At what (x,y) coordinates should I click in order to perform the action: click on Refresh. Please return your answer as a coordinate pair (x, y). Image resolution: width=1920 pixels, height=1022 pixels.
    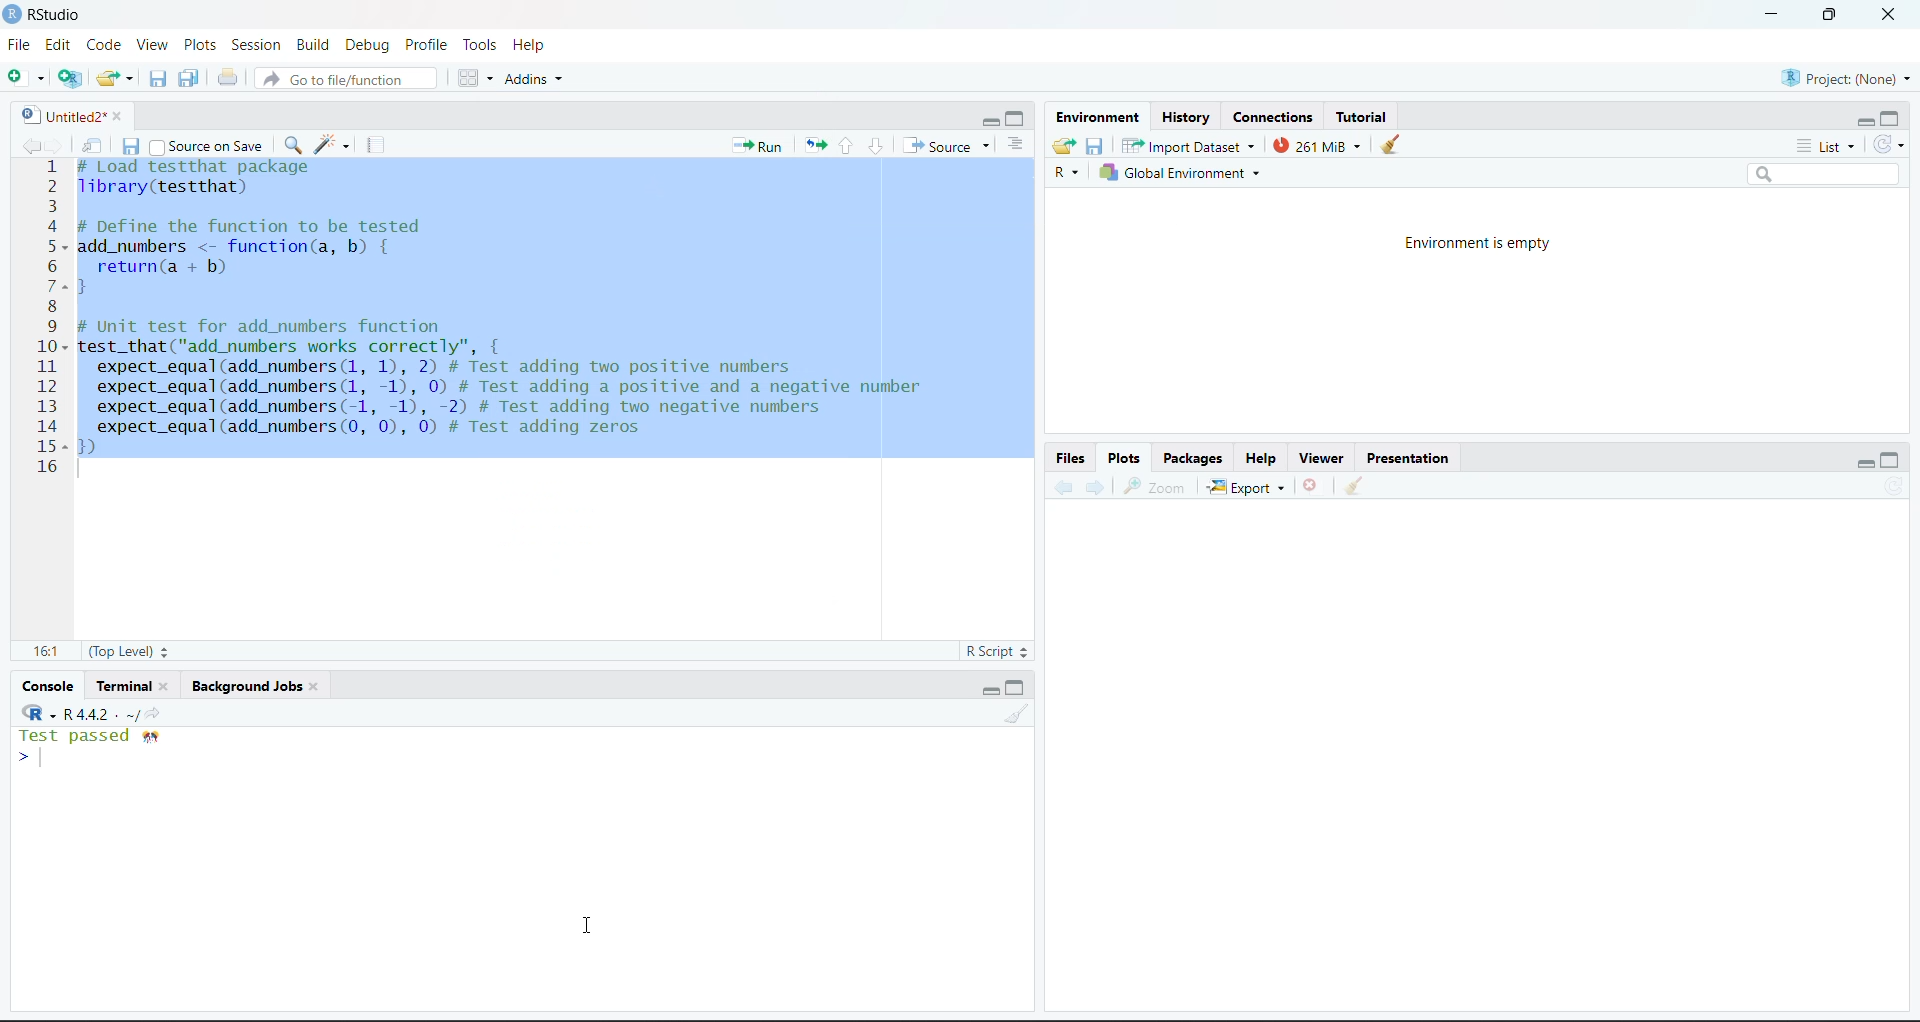
    Looking at the image, I should click on (1886, 145).